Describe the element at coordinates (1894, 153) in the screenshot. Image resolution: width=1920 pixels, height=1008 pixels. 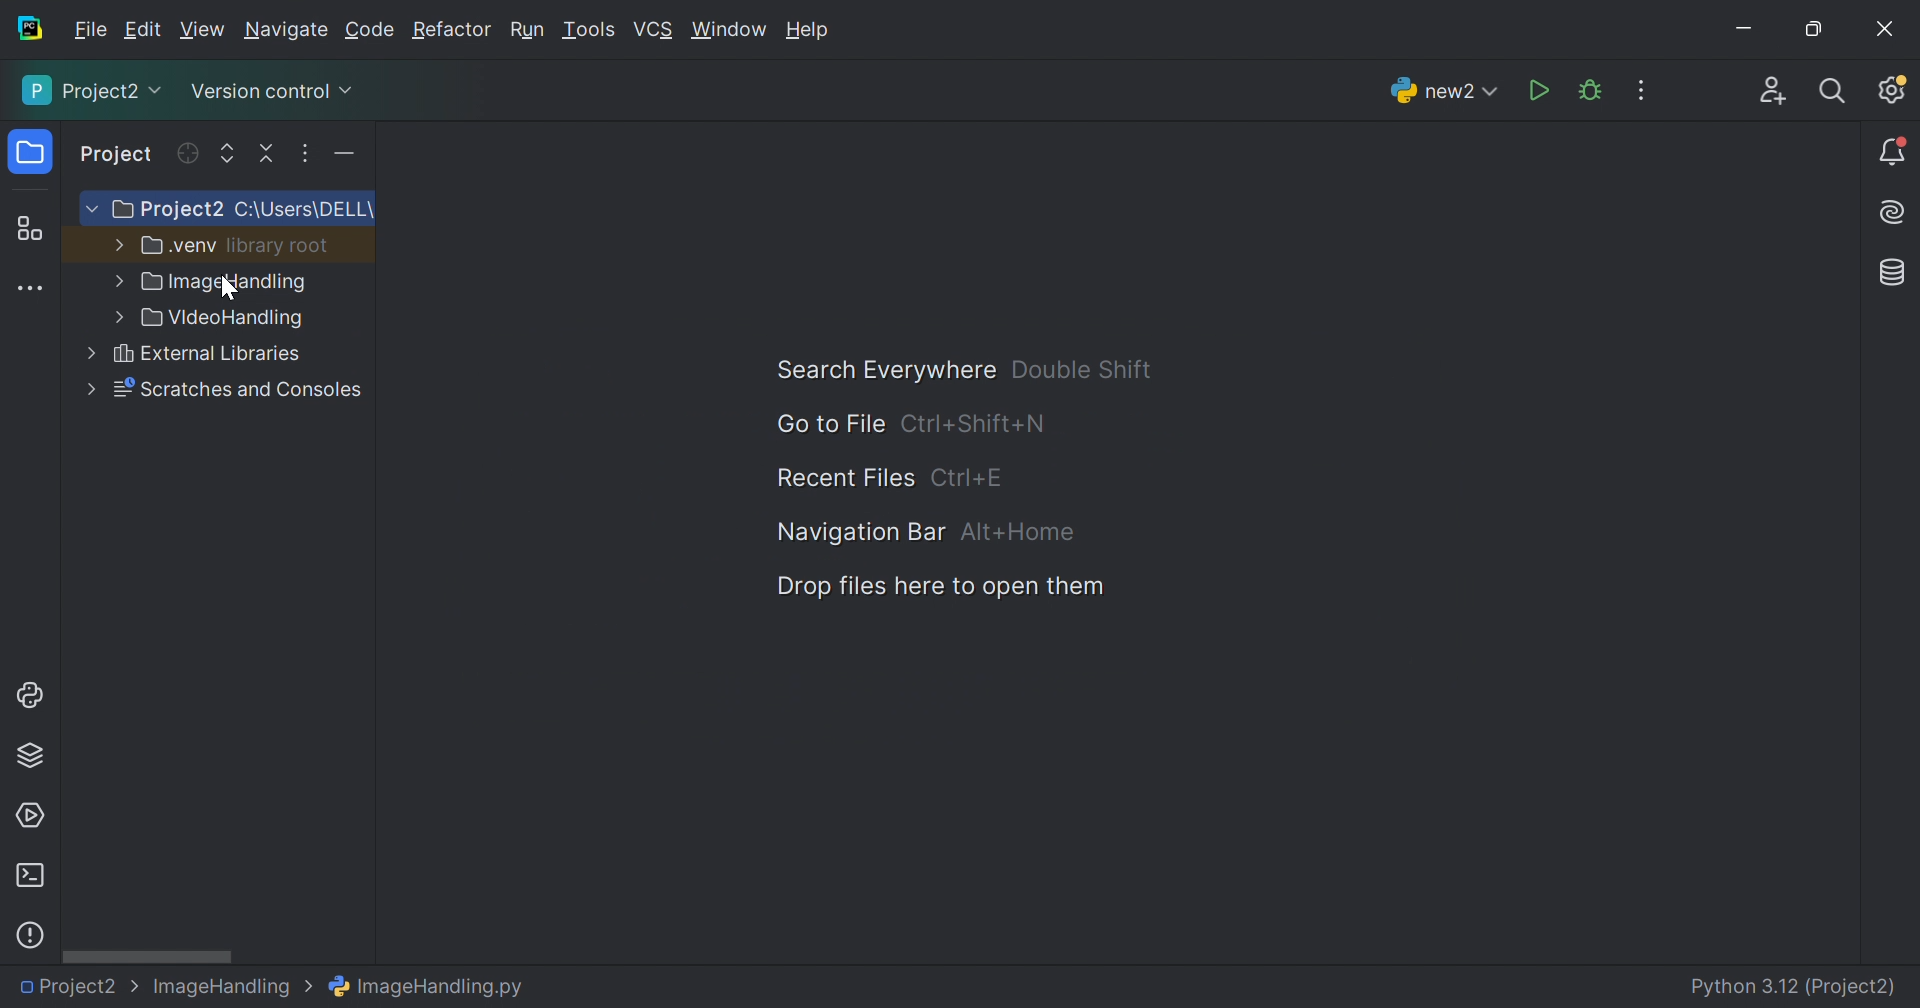
I see `Notifications` at that location.